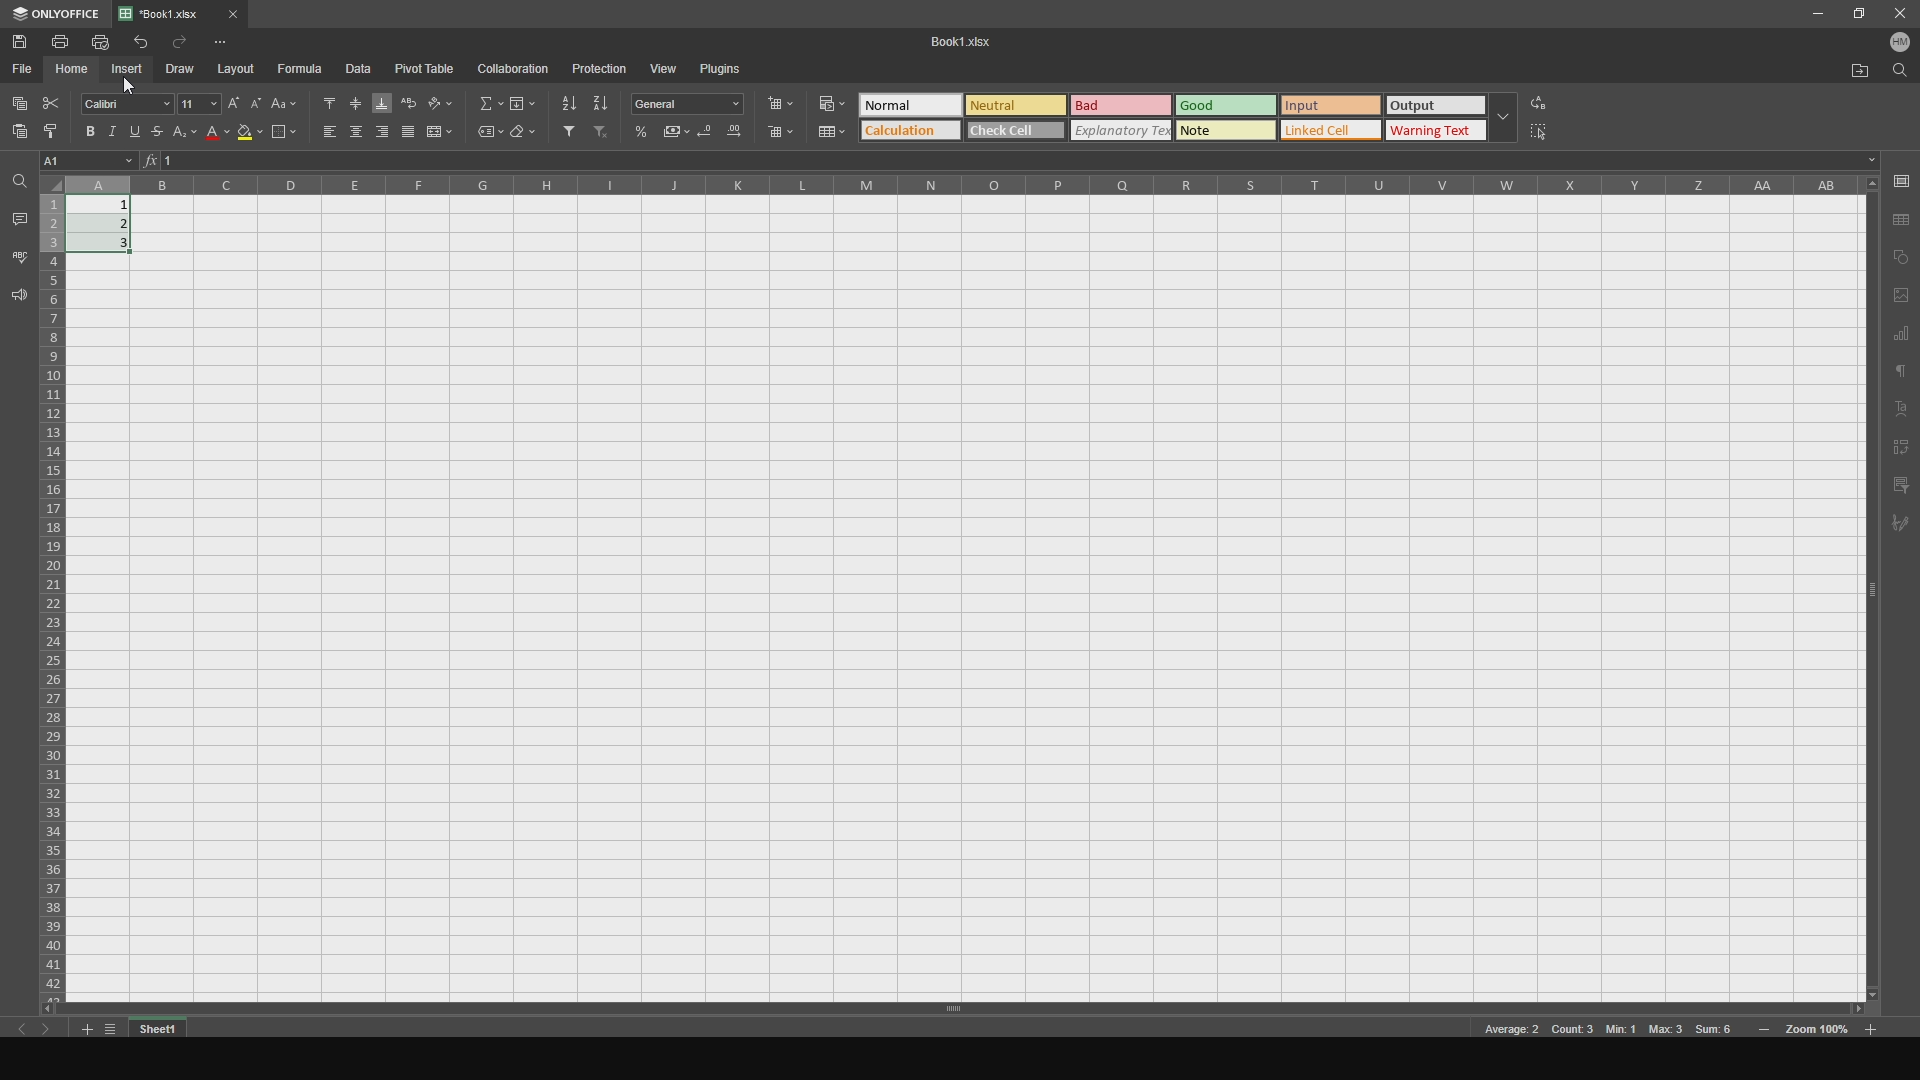 The width and height of the screenshot is (1920, 1080). Describe the element at coordinates (380, 133) in the screenshot. I see `align right` at that location.